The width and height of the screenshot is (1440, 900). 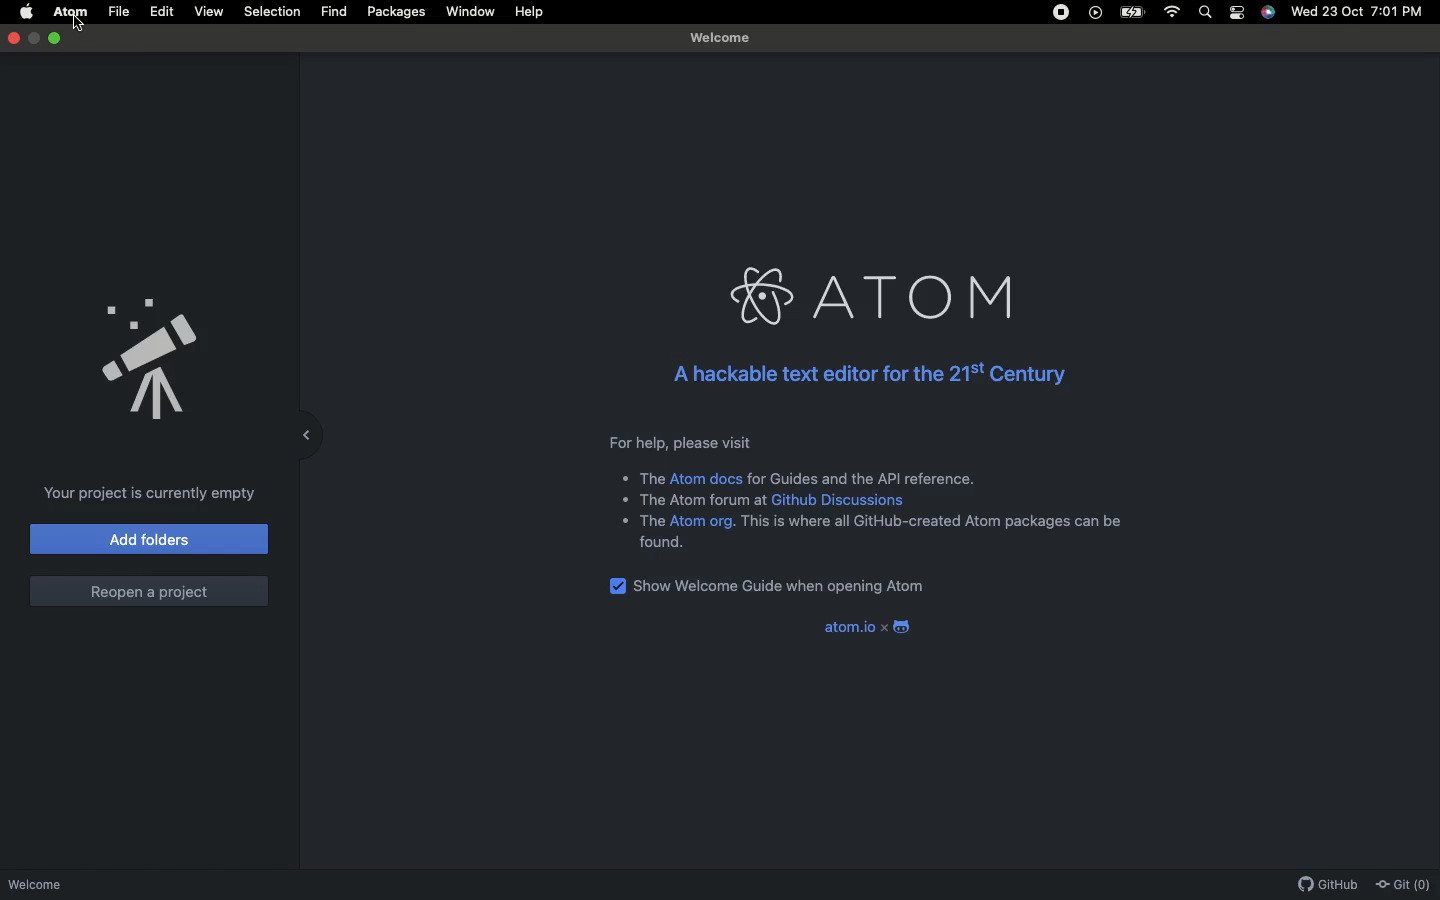 I want to click on Minimize, so click(x=57, y=39).